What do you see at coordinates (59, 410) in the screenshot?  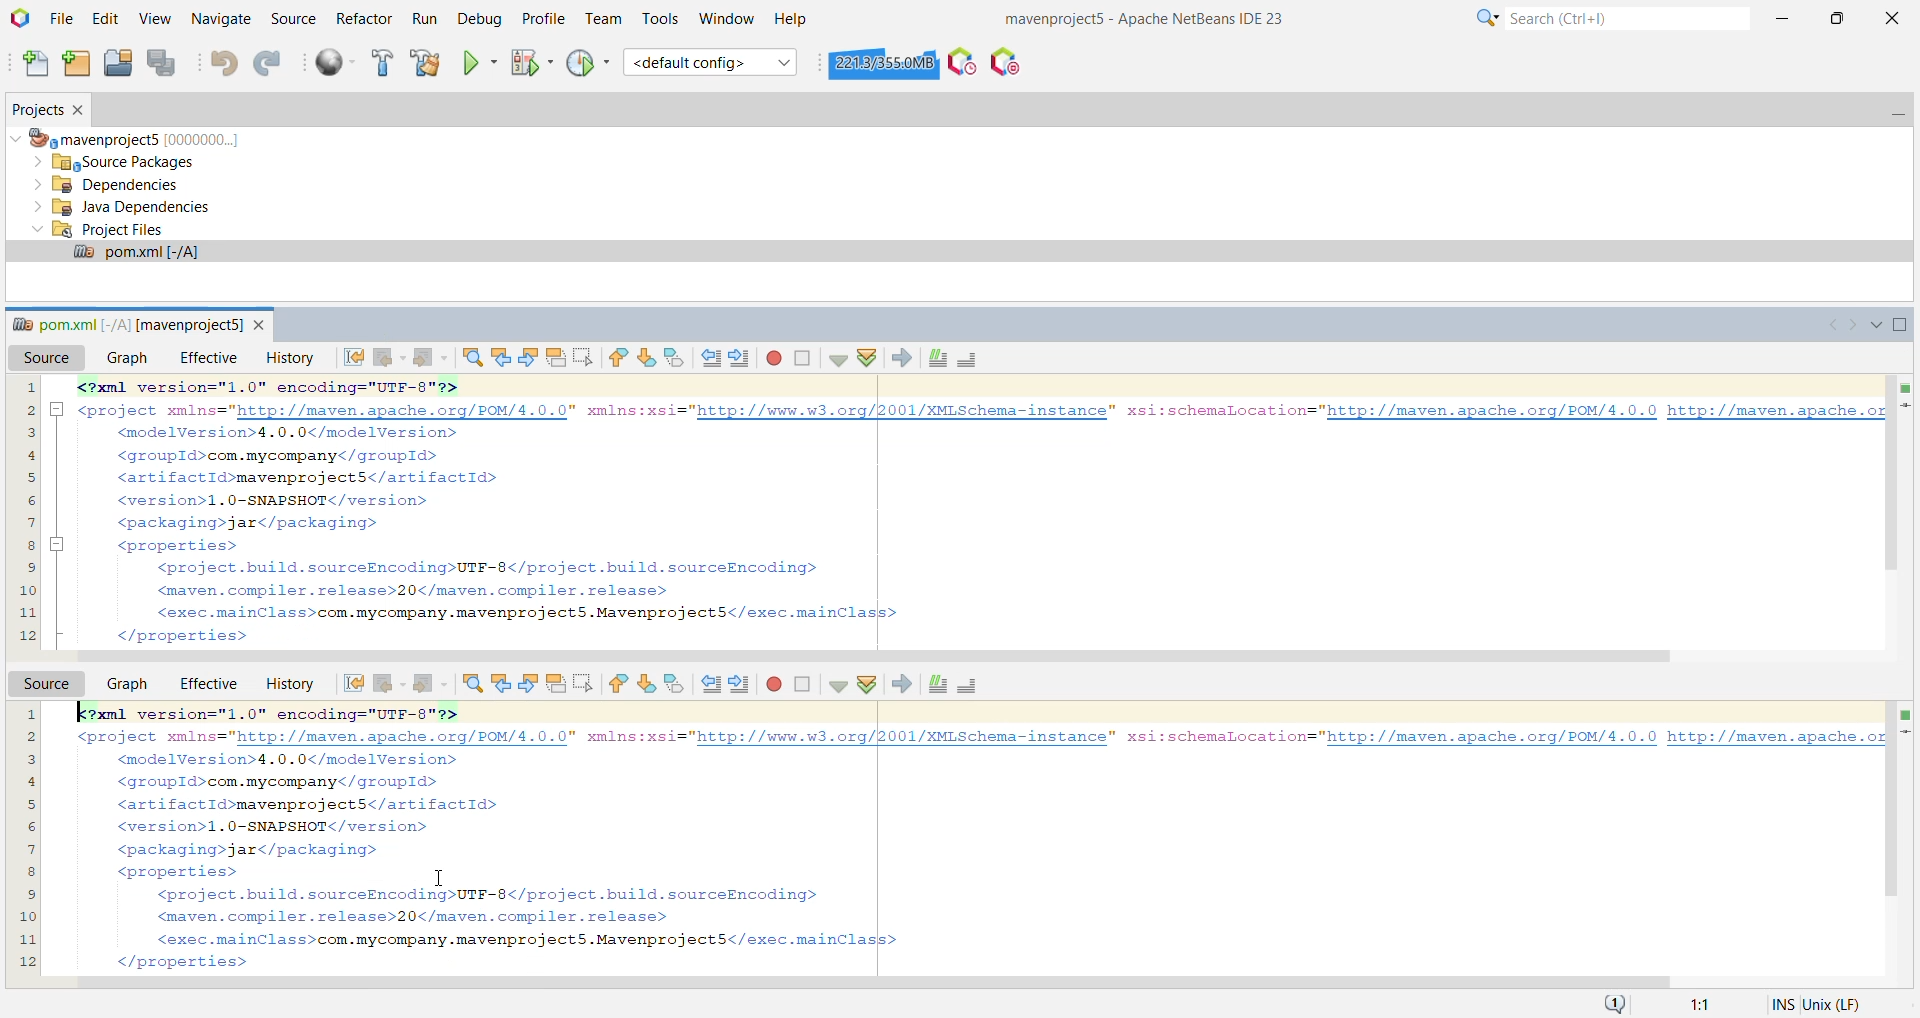 I see `minimise` at bounding box center [59, 410].